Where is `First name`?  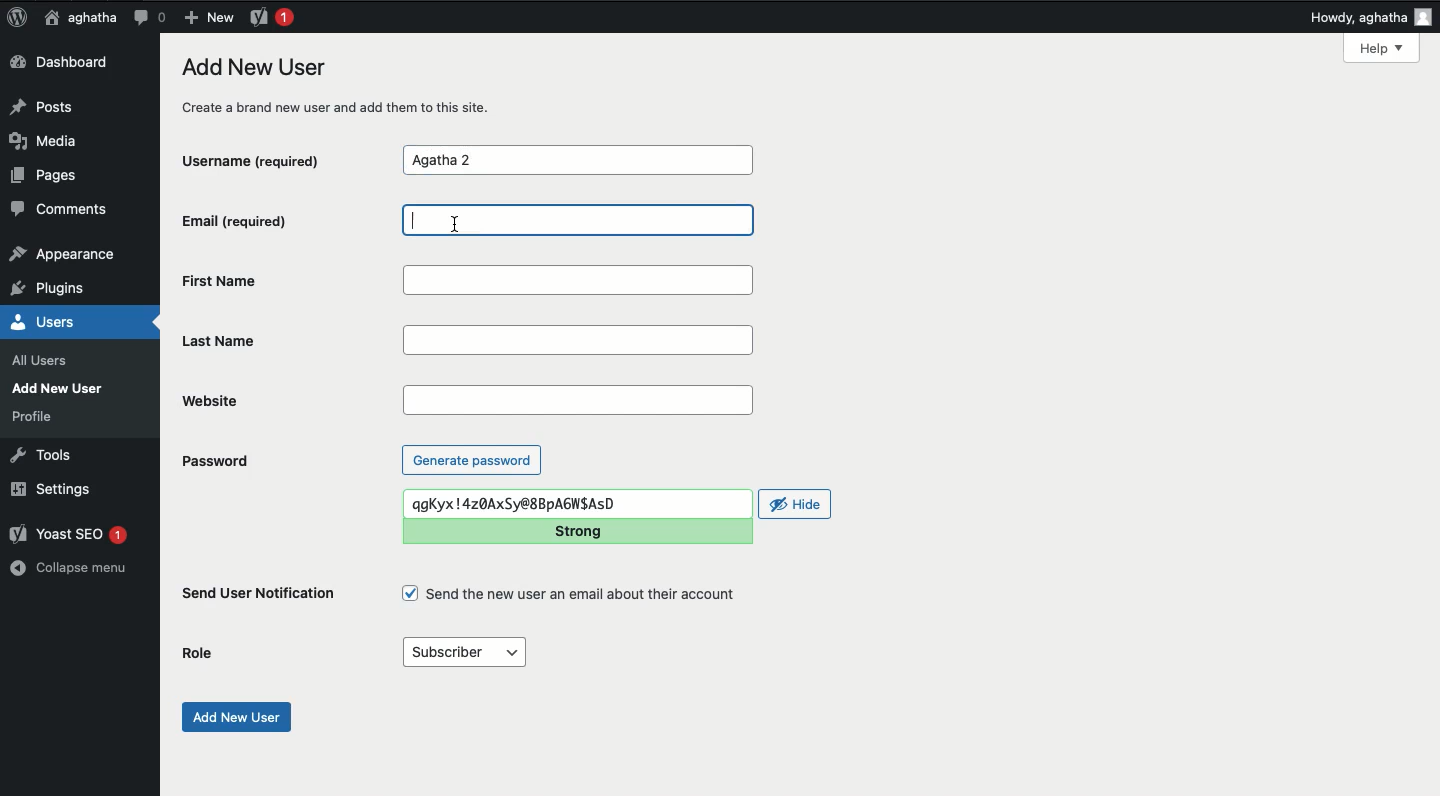 First name is located at coordinates (286, 280).